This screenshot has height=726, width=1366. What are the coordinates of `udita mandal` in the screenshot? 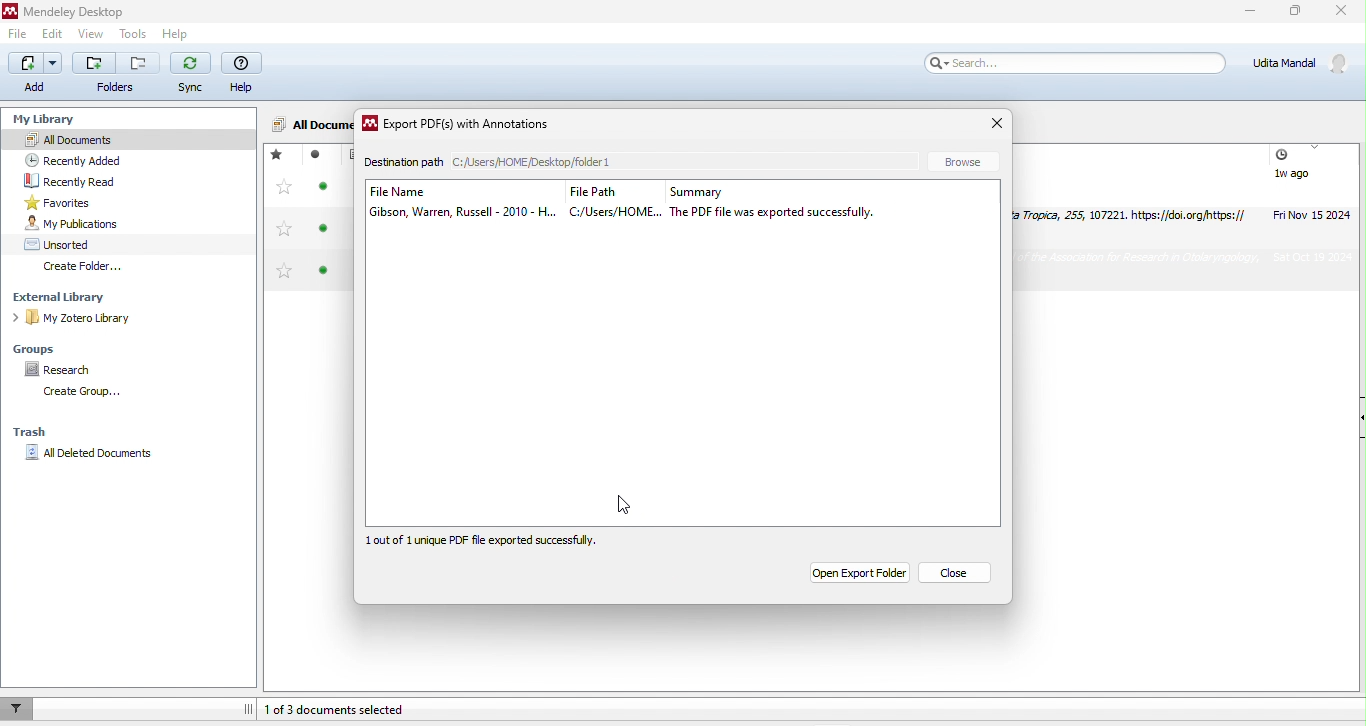 It's located at (1305, 64).